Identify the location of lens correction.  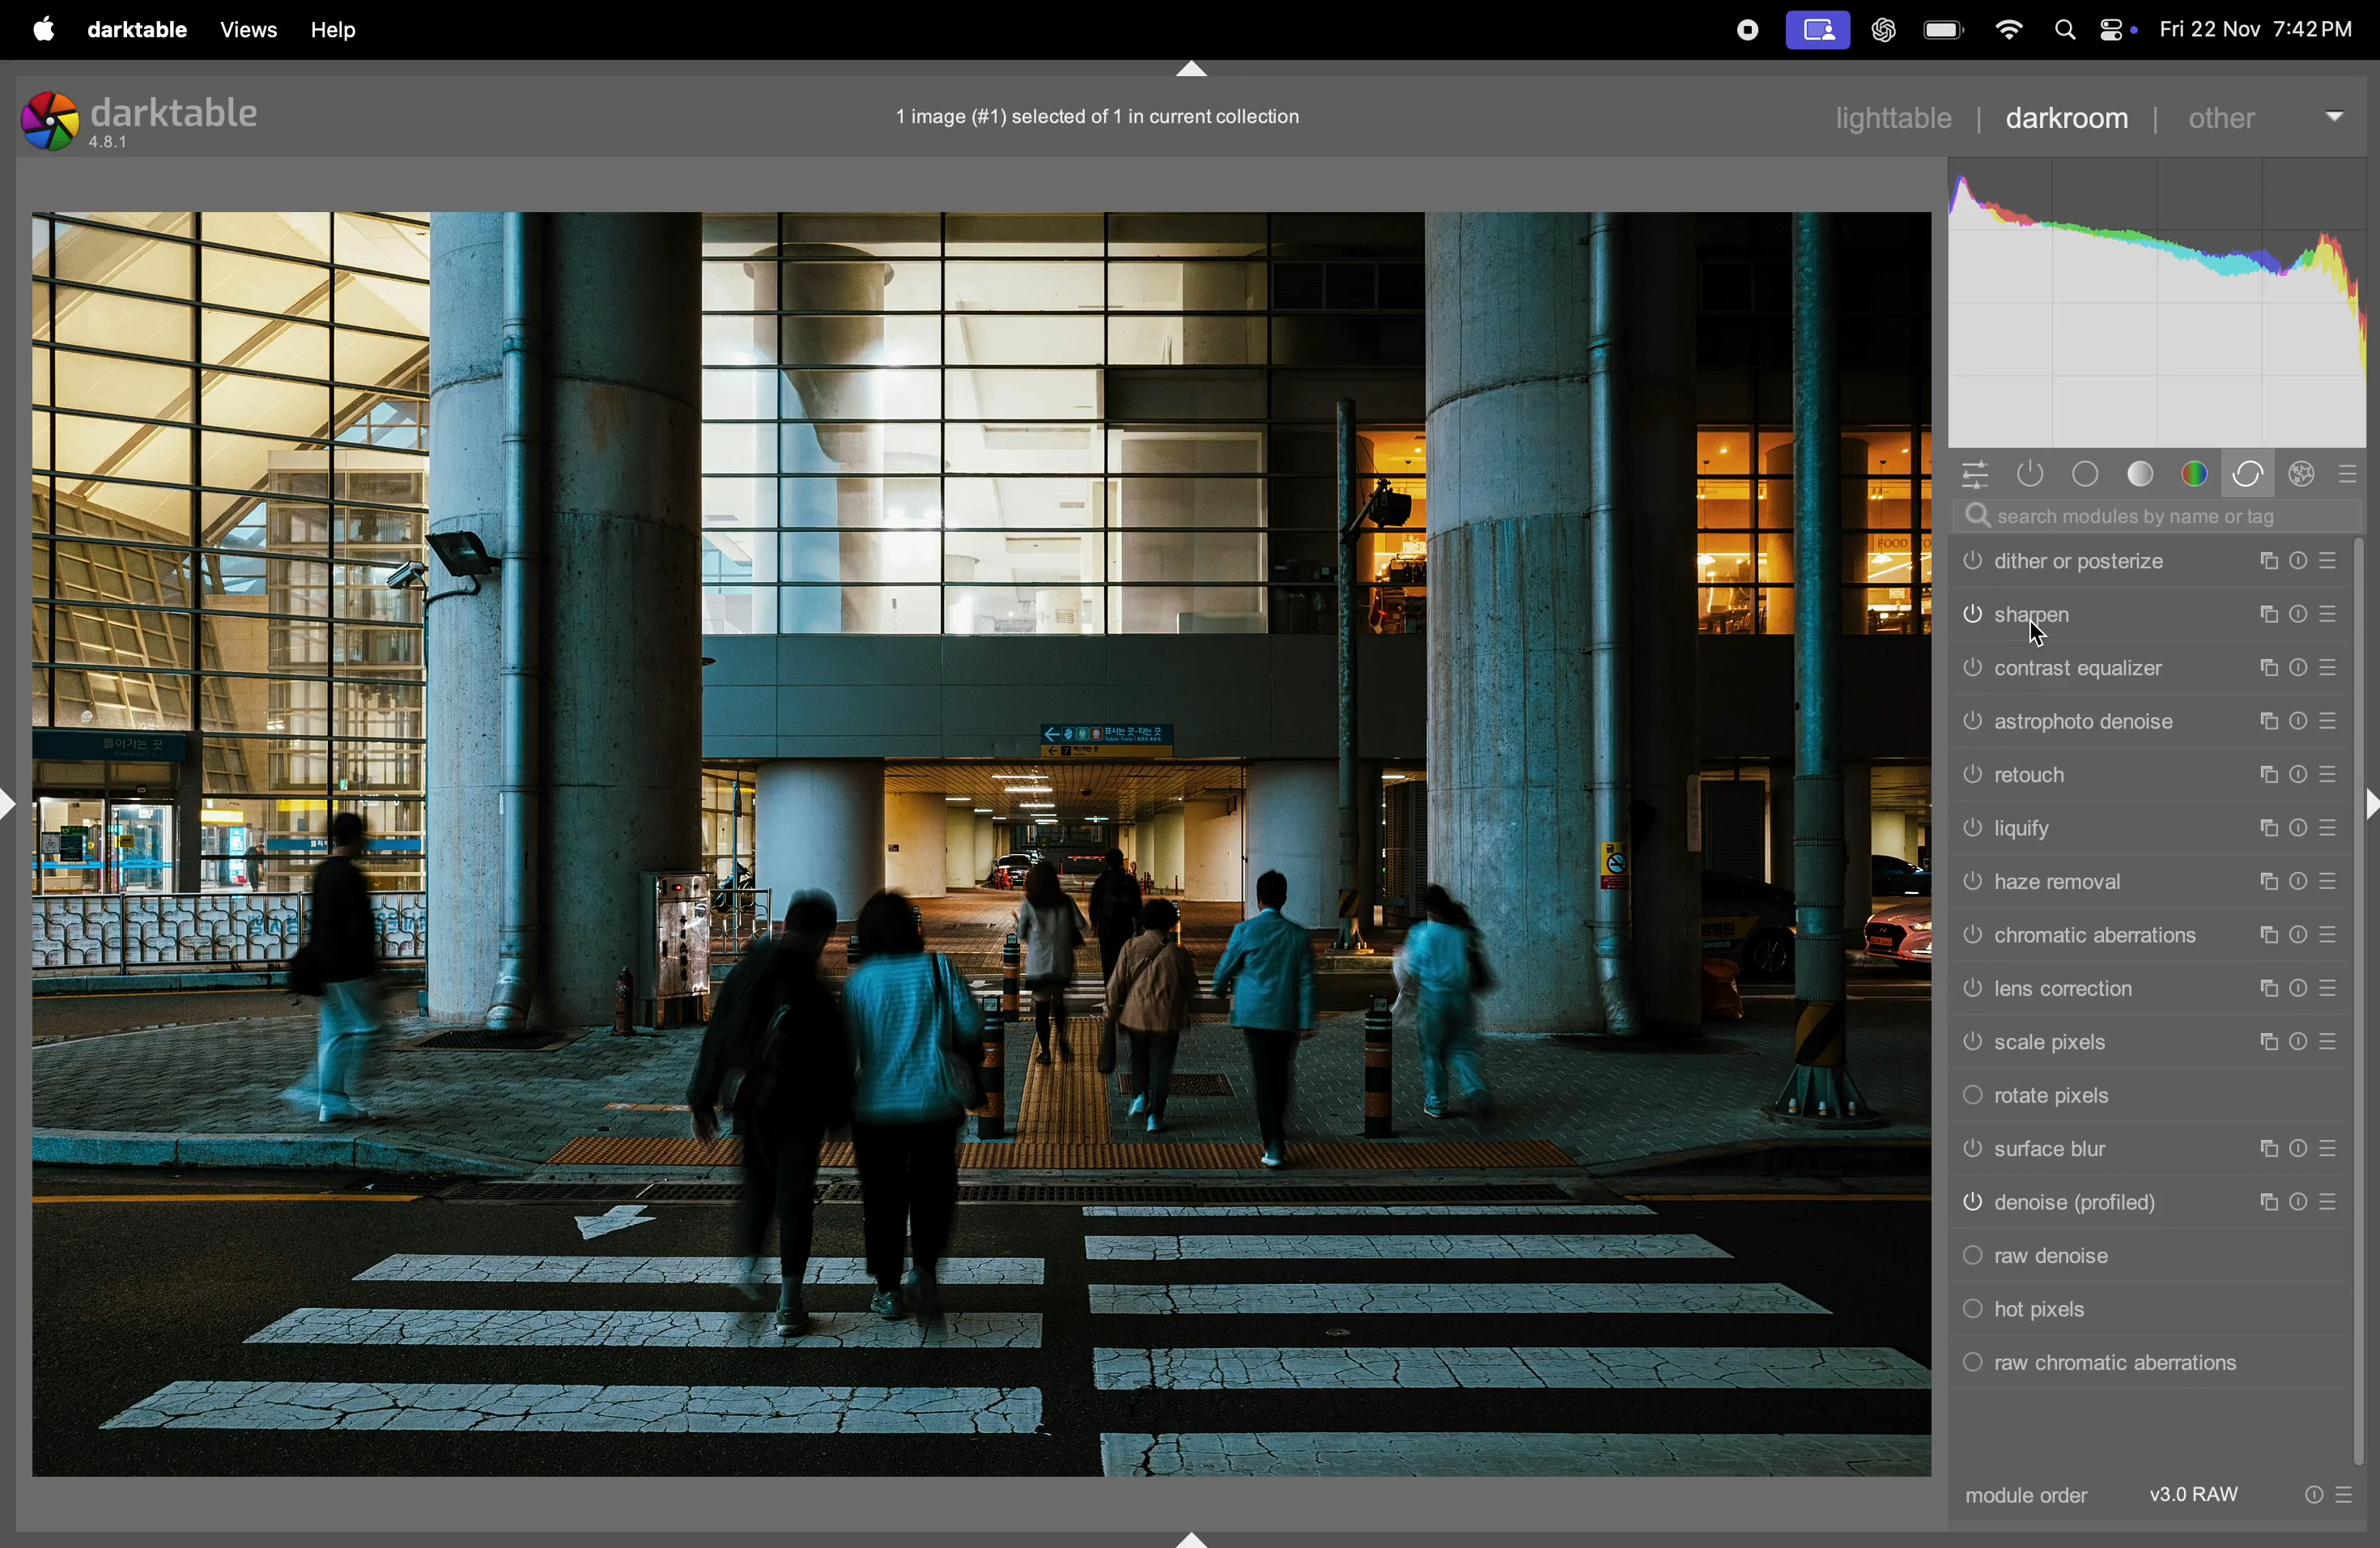
(2147, 992).